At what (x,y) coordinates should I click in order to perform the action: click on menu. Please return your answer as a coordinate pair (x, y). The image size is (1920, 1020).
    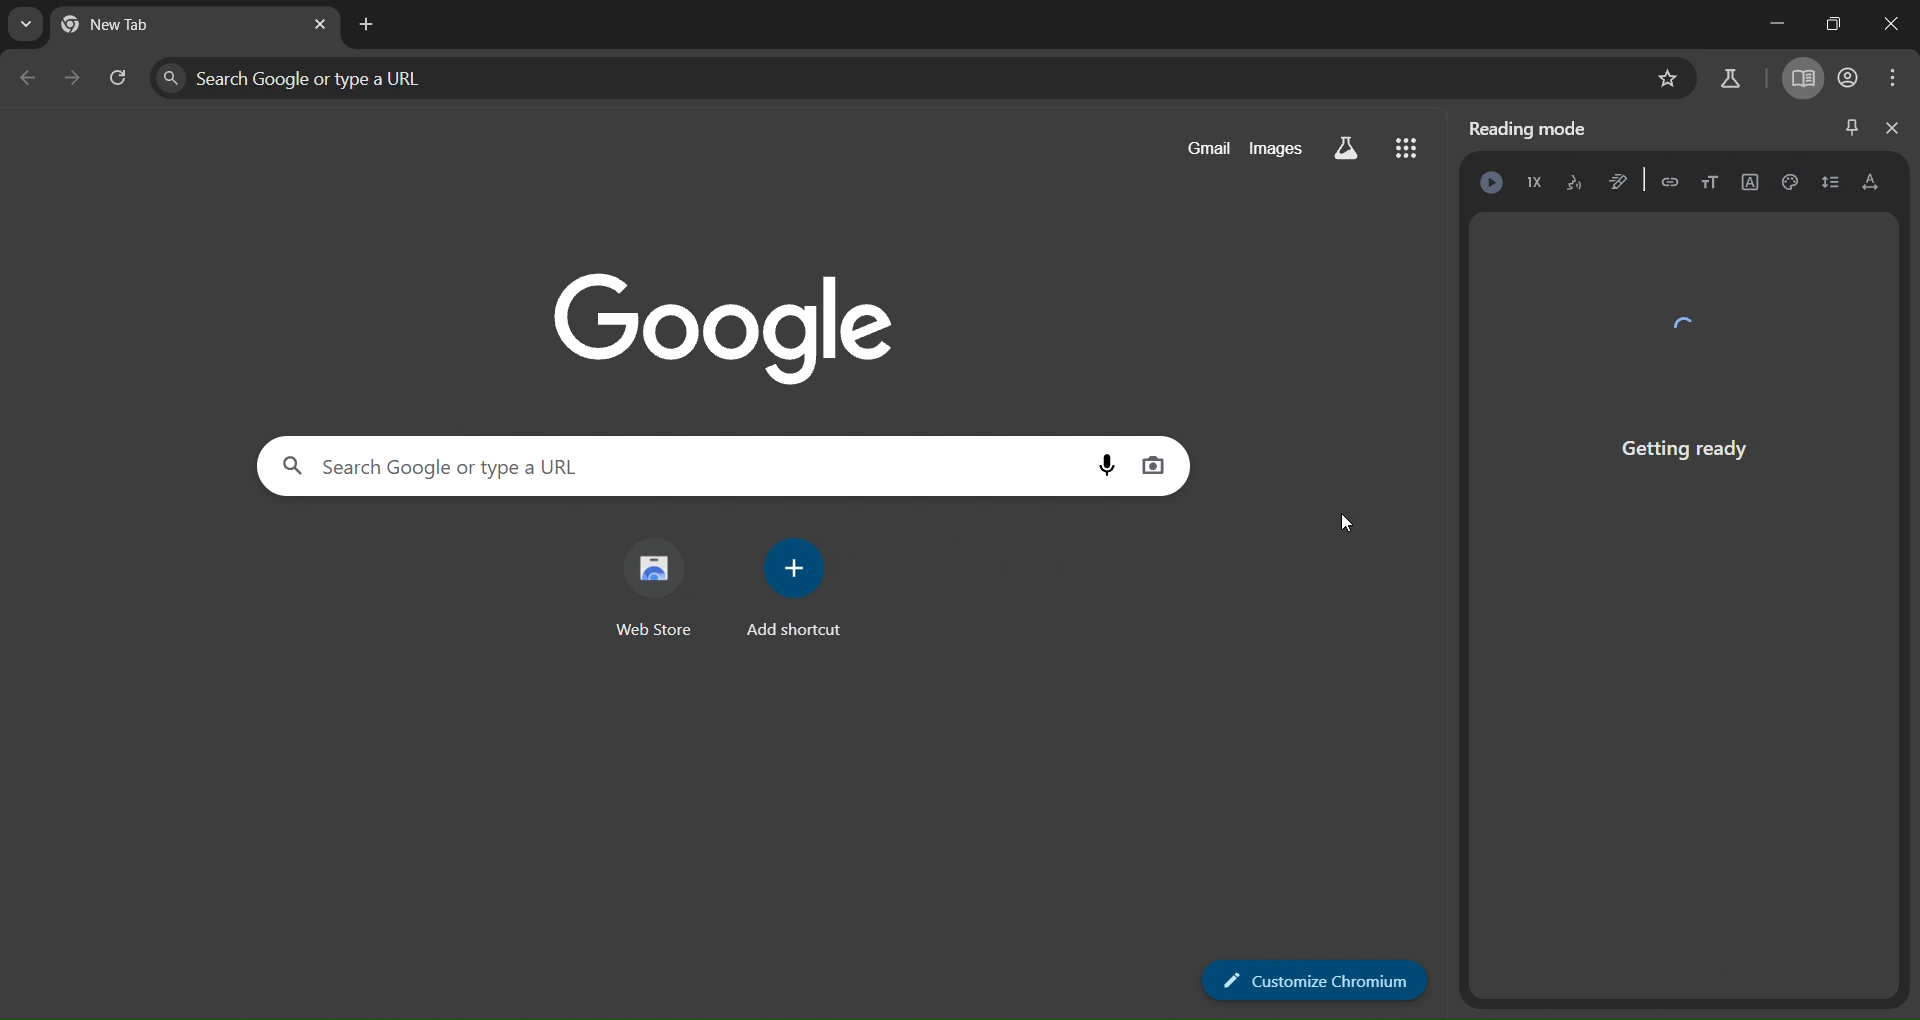
    Looking at the image, I should click on (1886, 76).